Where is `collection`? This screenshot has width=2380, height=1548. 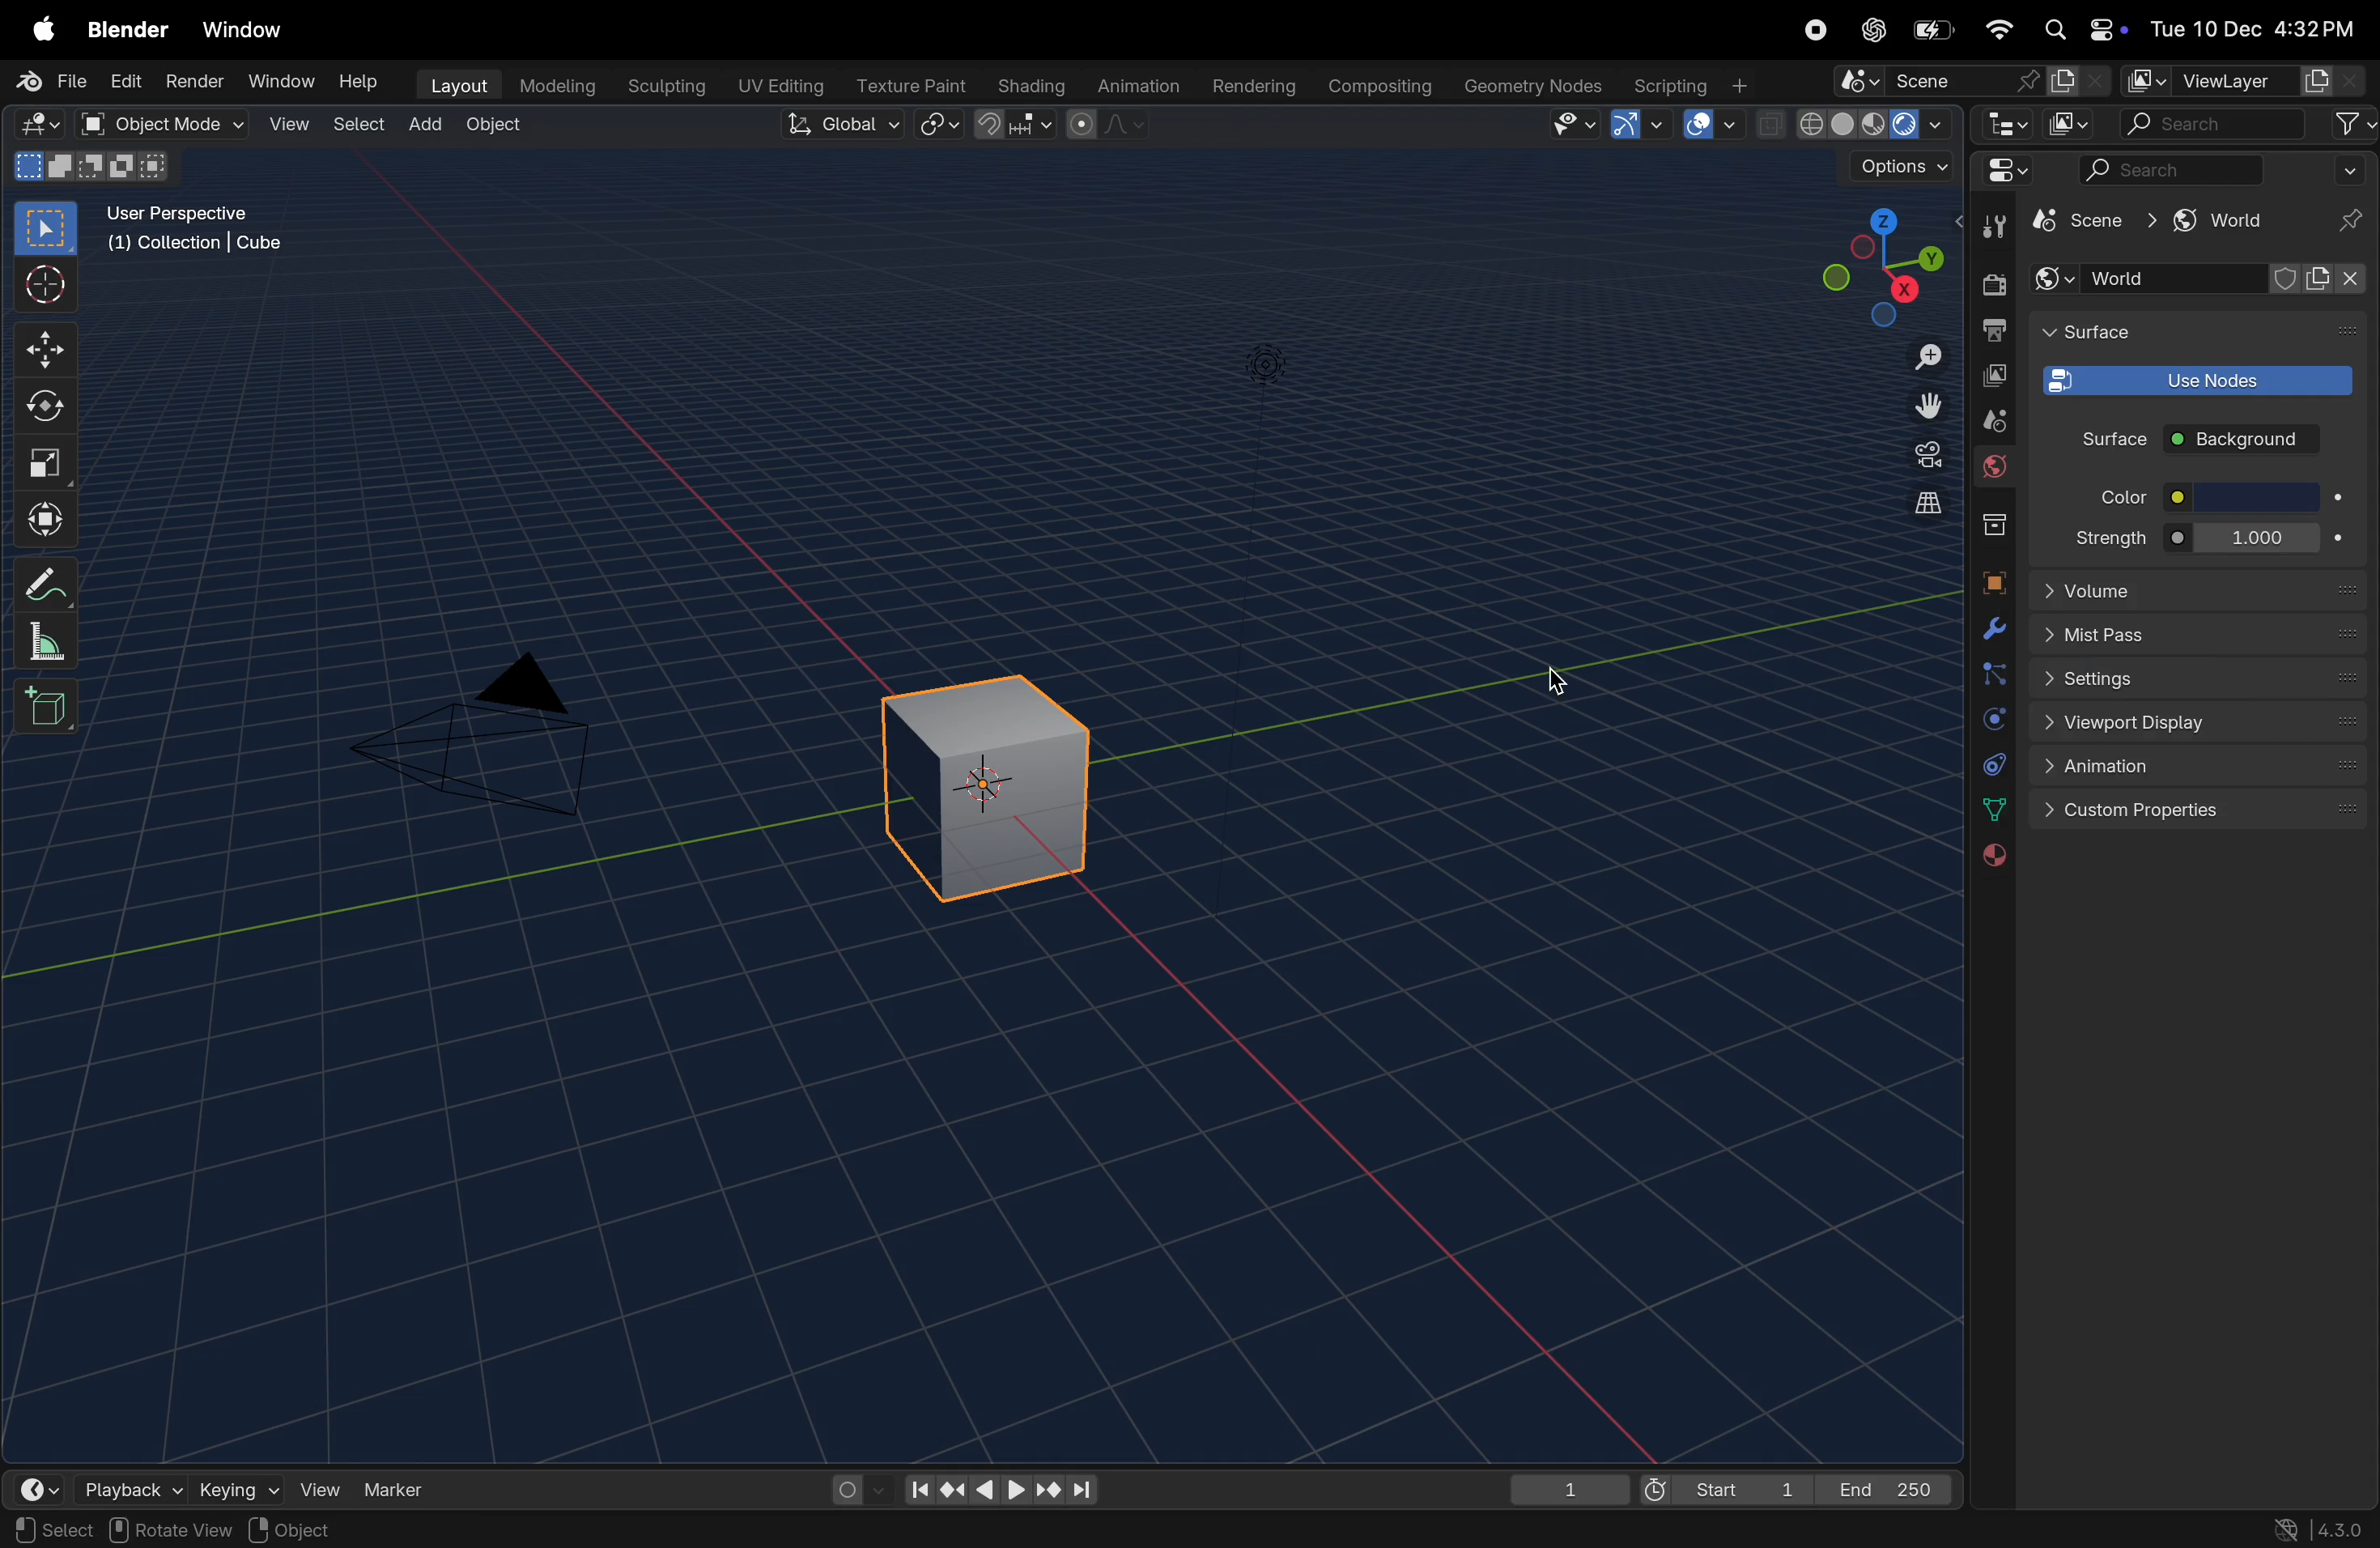
collection is located at coordinates (1988, 524).